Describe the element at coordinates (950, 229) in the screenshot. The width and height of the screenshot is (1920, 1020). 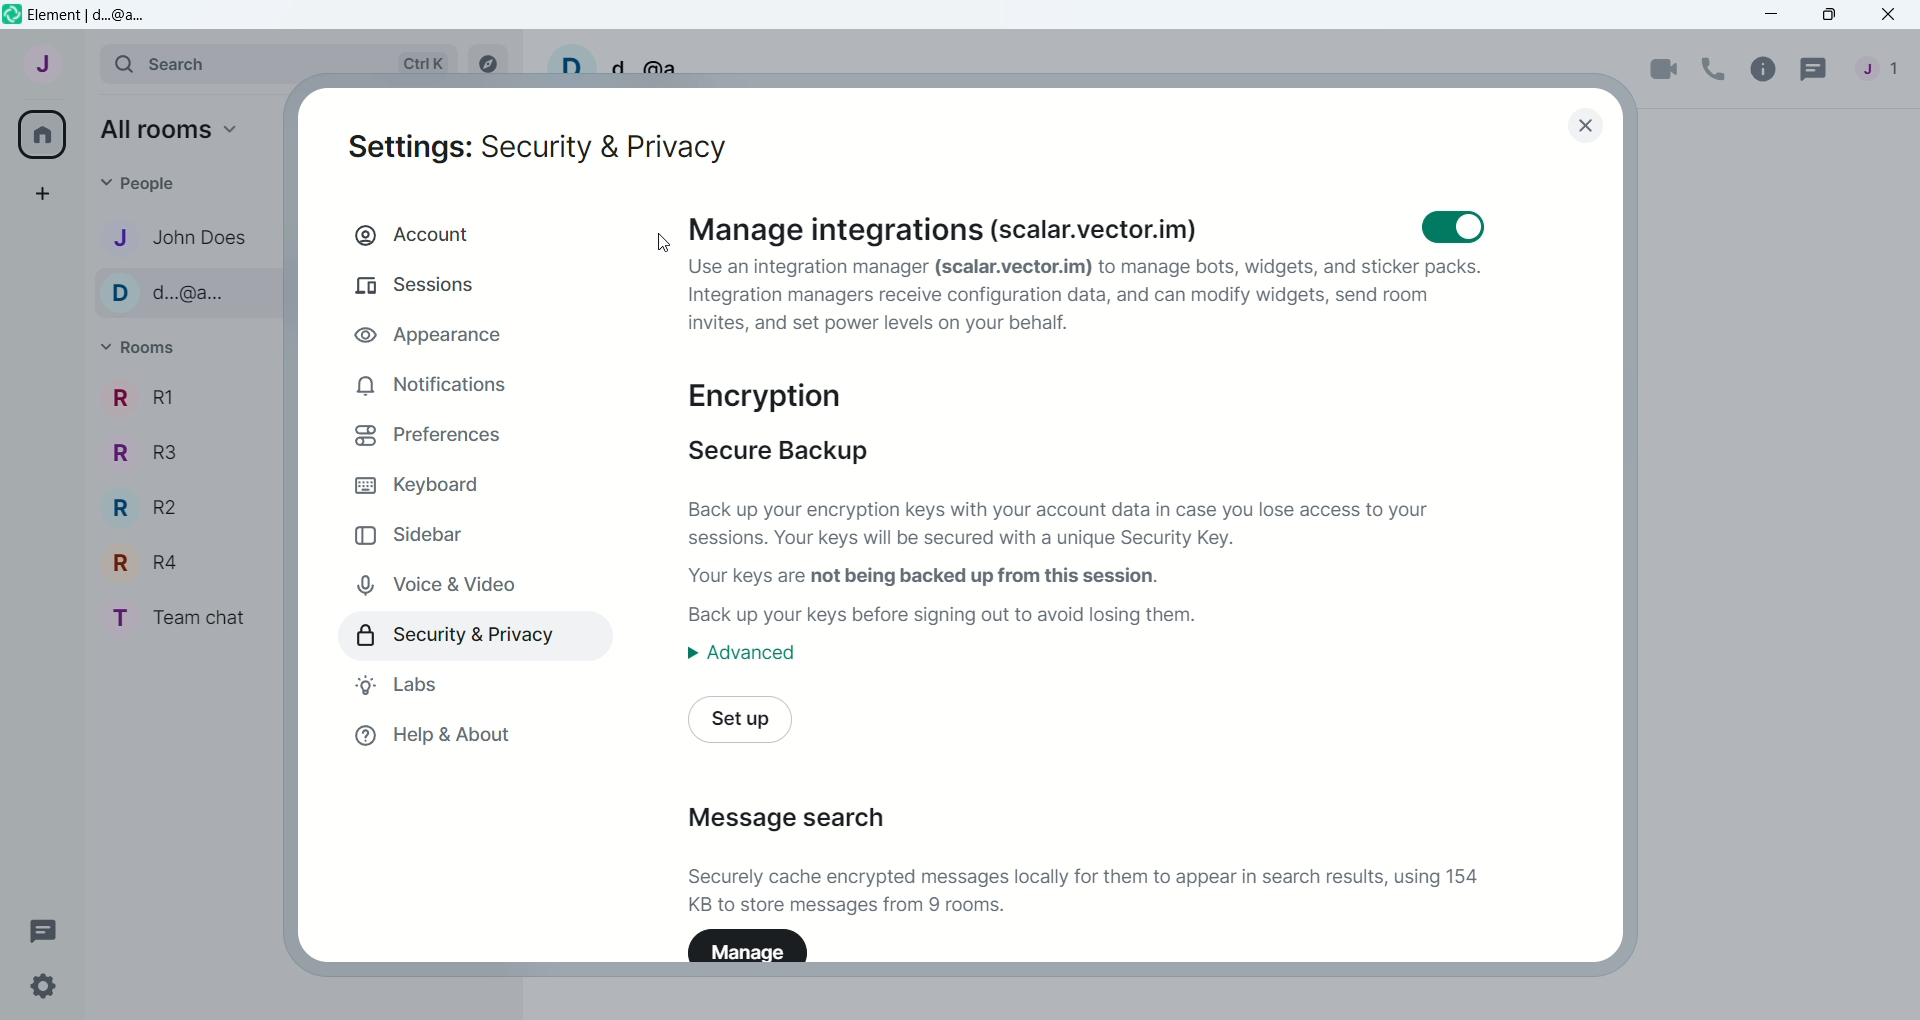
I see `Manage integrations (scalar.vector.im)` at that location.